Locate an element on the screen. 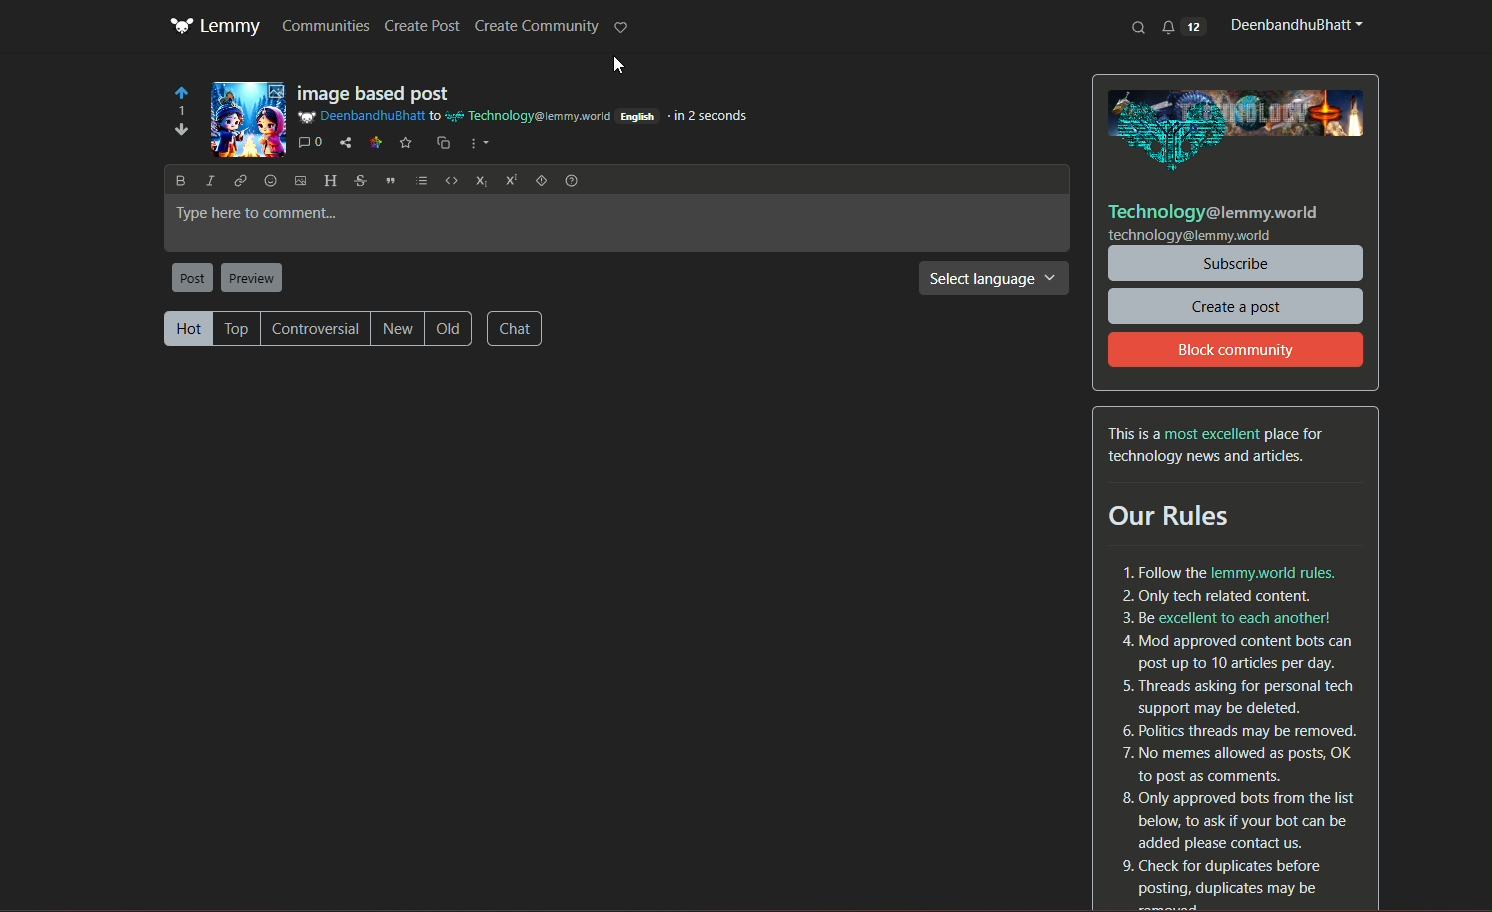 This screenshot has height=912, width=1492. 3. Be excellent to each another! is located at coordinates (1226, 617).